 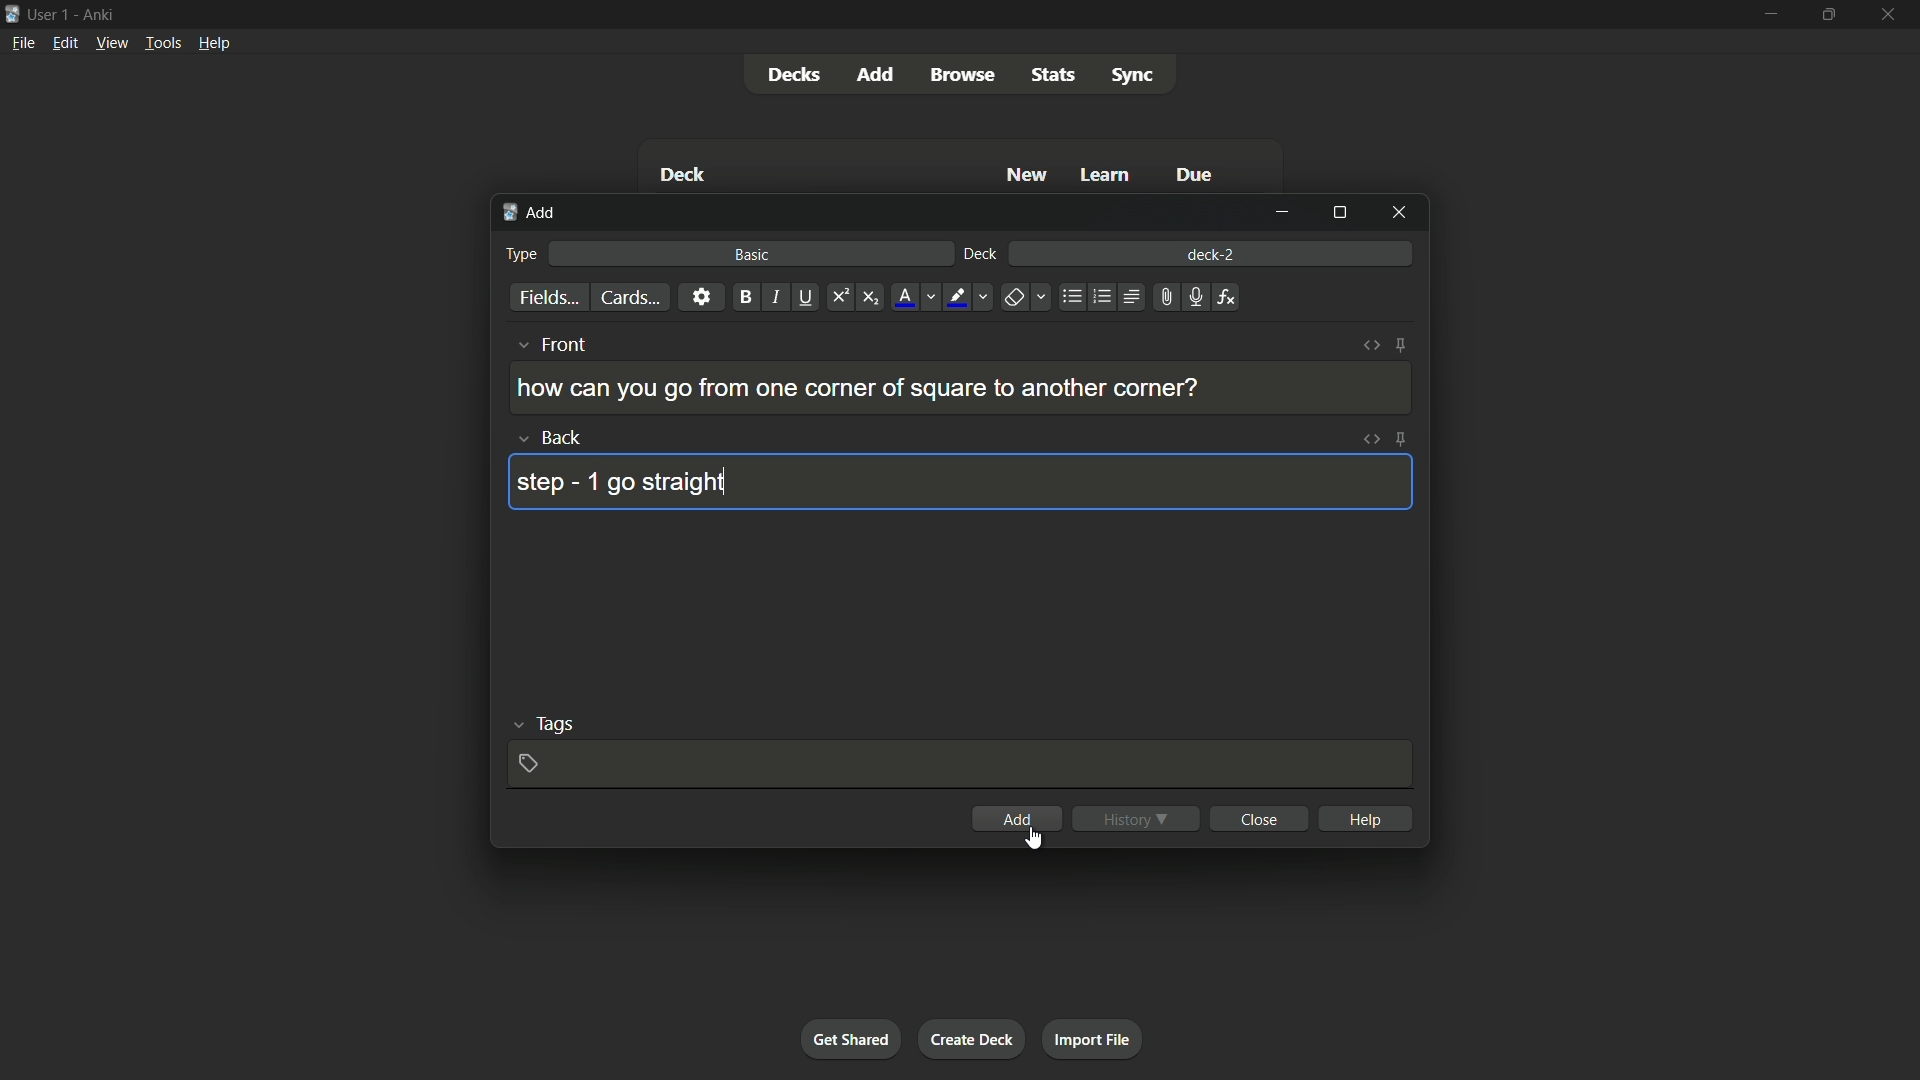 I want to click on italic, so click(x=774, y=298).